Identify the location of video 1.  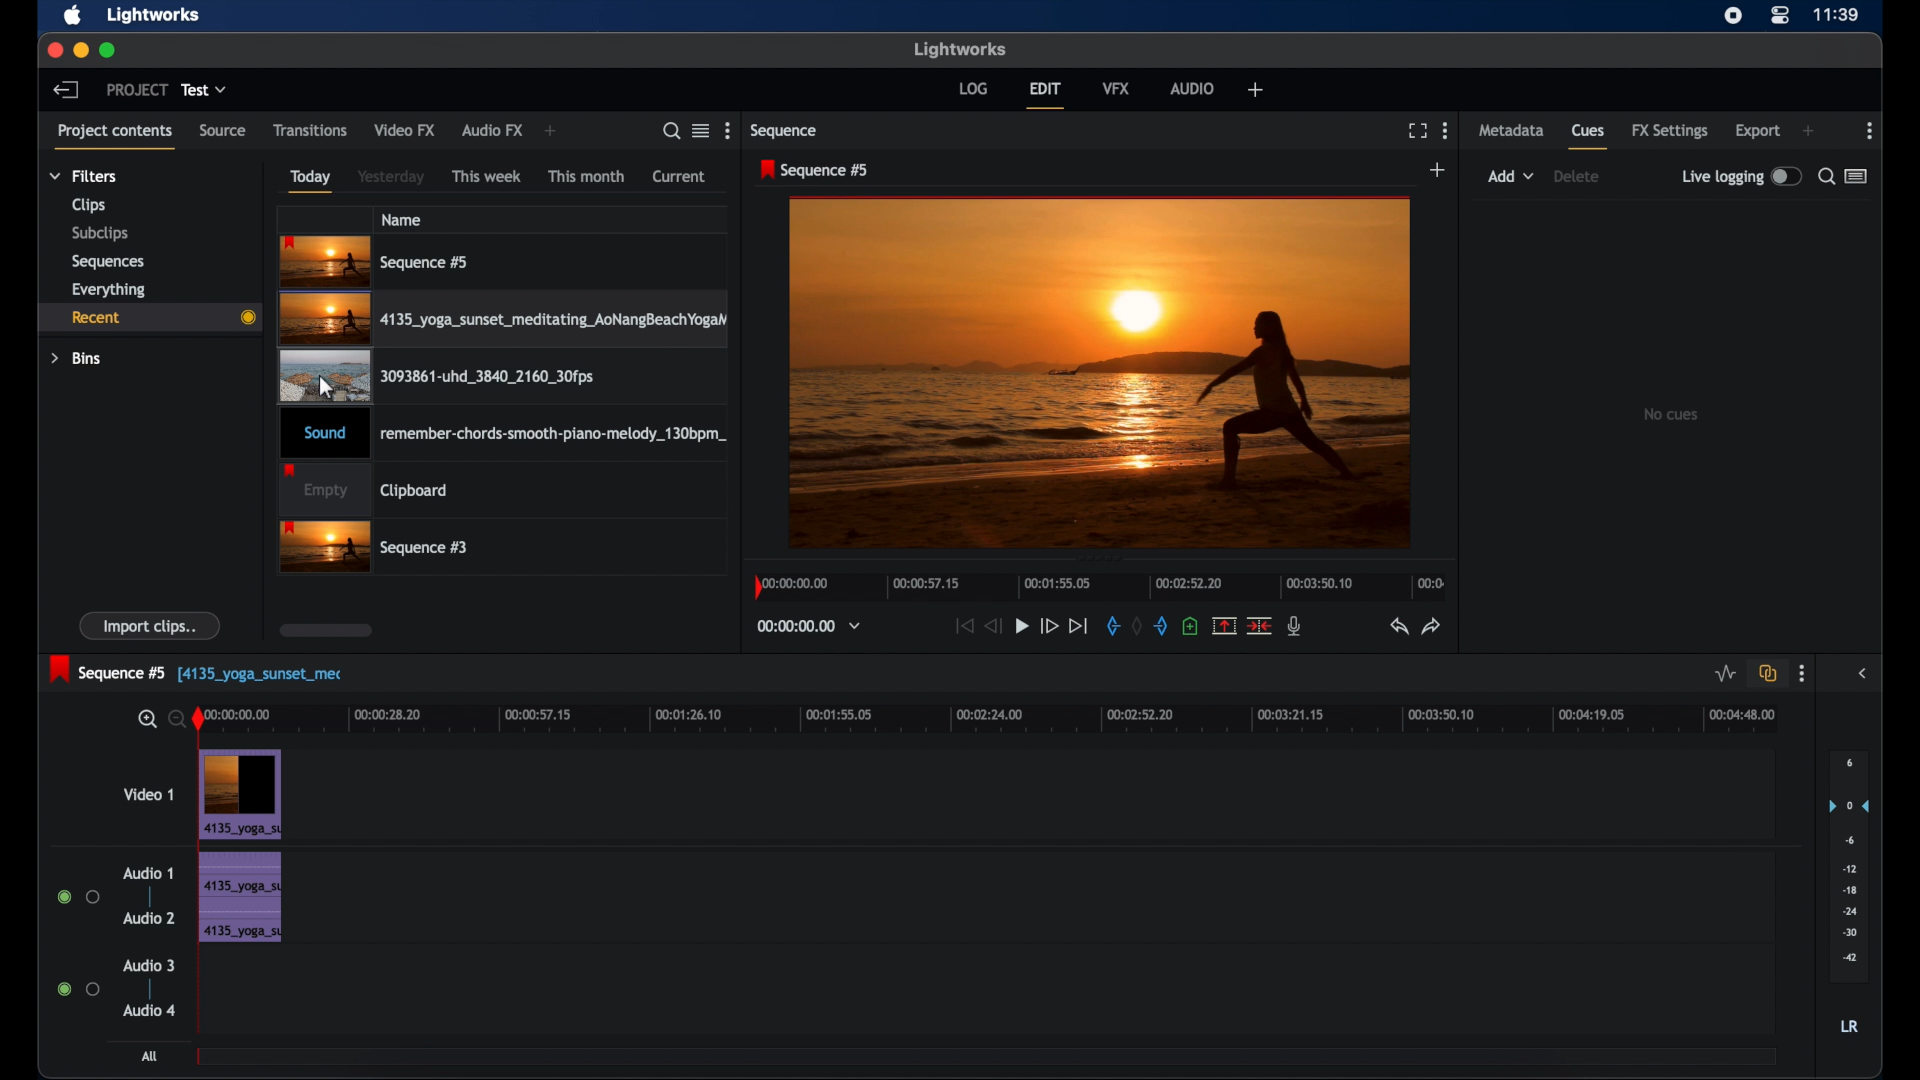
(151, 794).